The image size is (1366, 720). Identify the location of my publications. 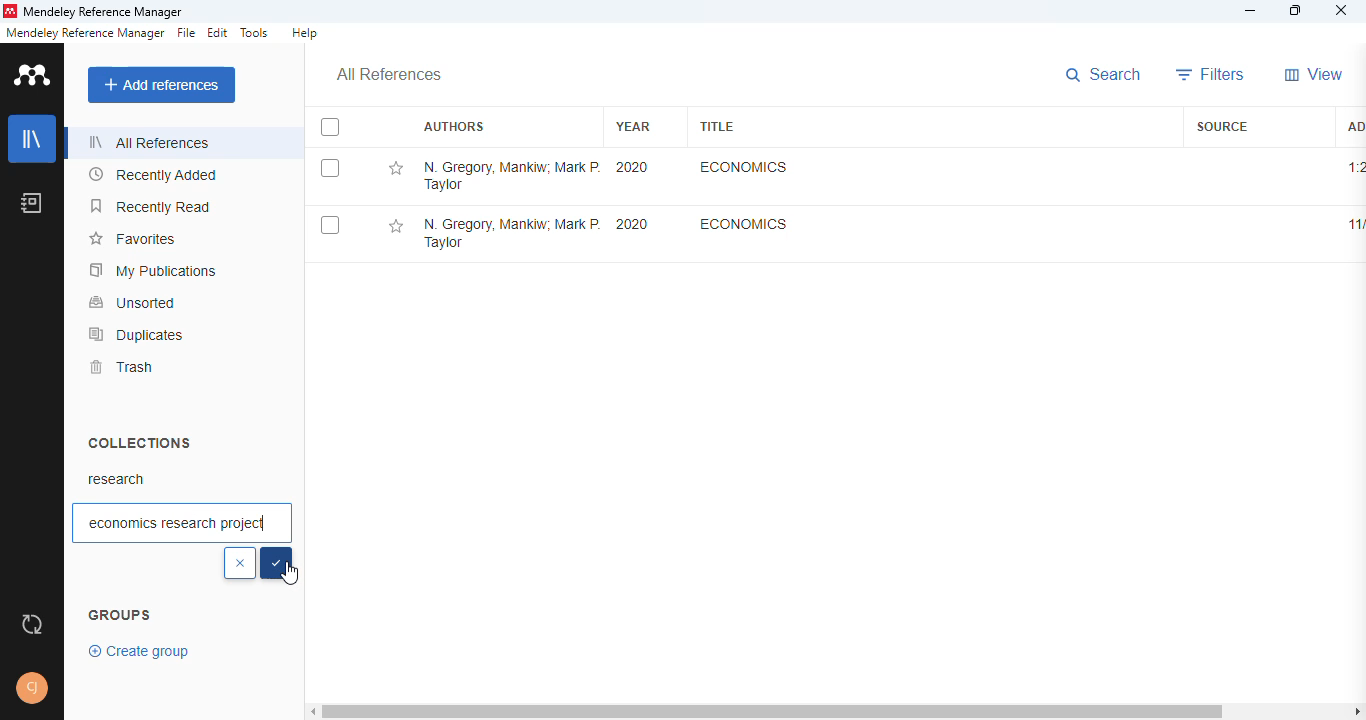
(154, 270).